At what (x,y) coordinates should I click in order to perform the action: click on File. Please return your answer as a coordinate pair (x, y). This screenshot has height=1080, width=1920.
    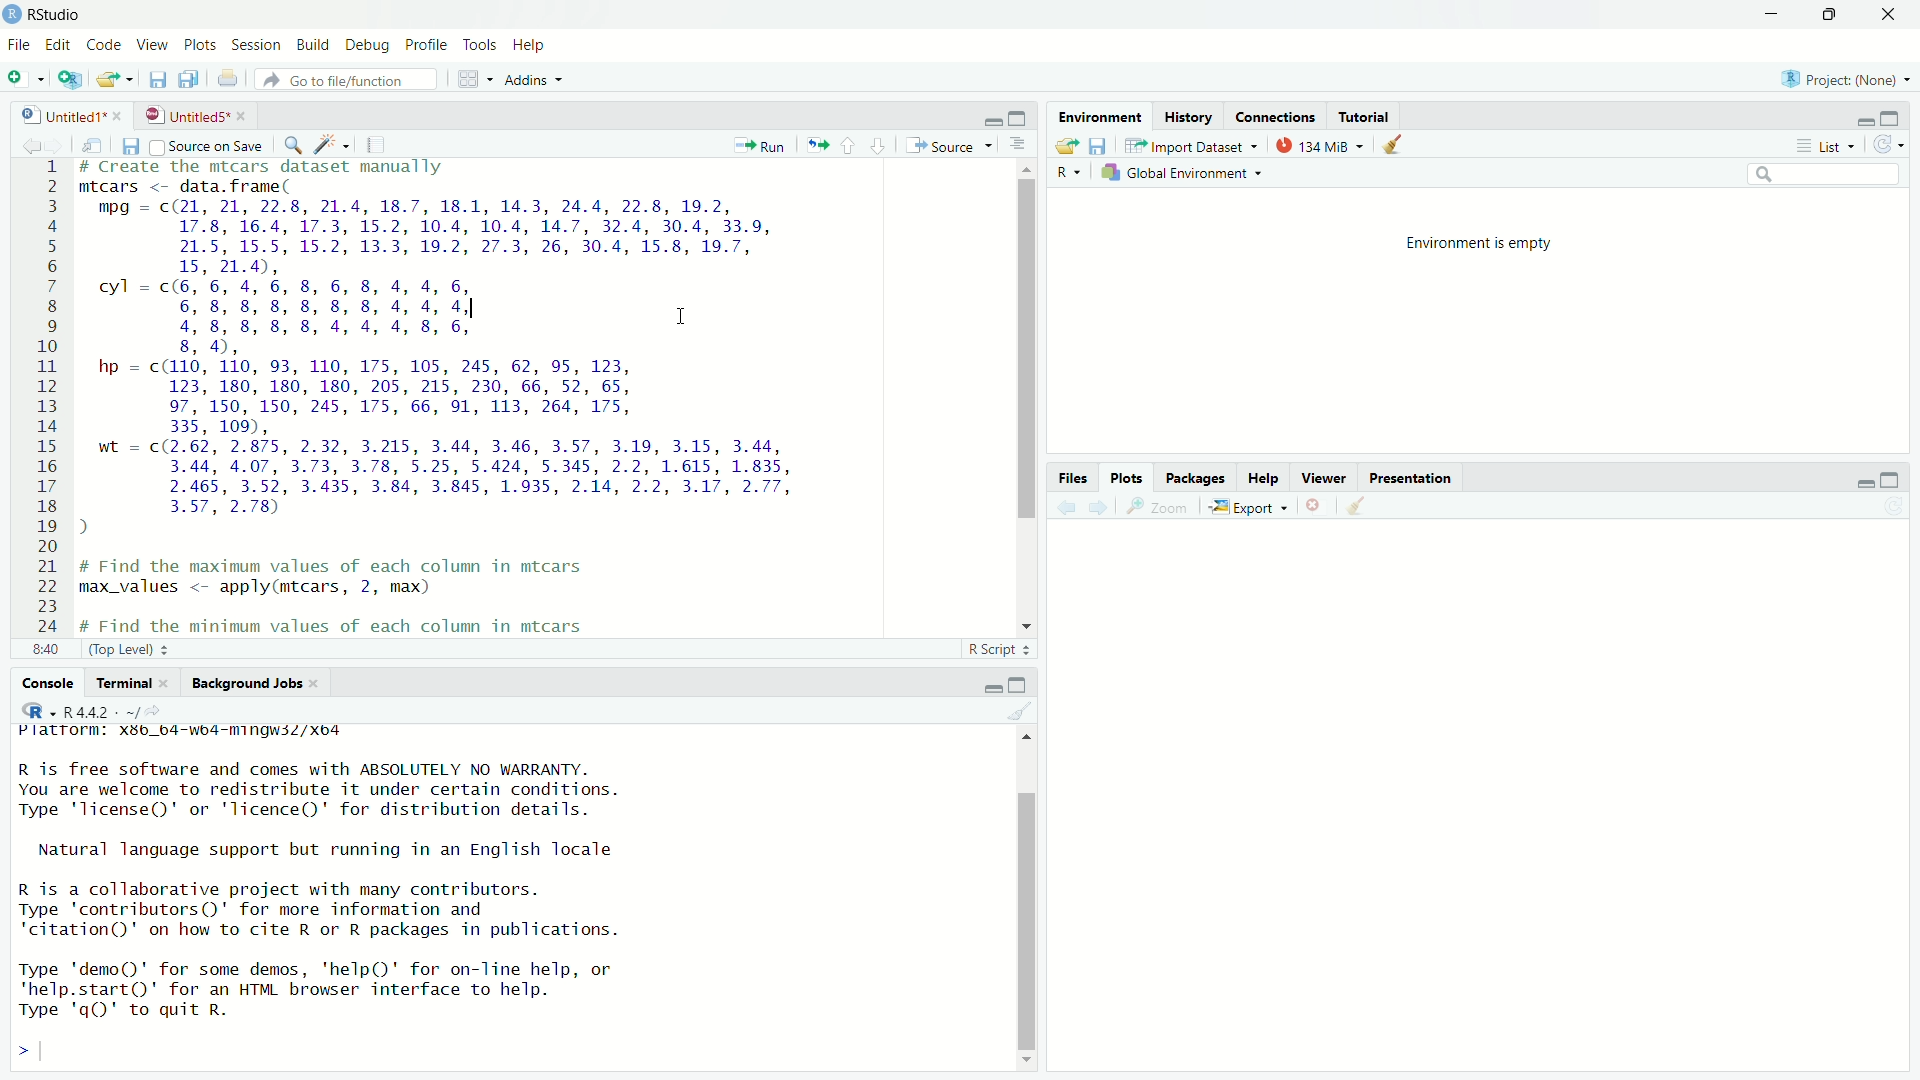
    Looking at the image, I should click on (20, 45).